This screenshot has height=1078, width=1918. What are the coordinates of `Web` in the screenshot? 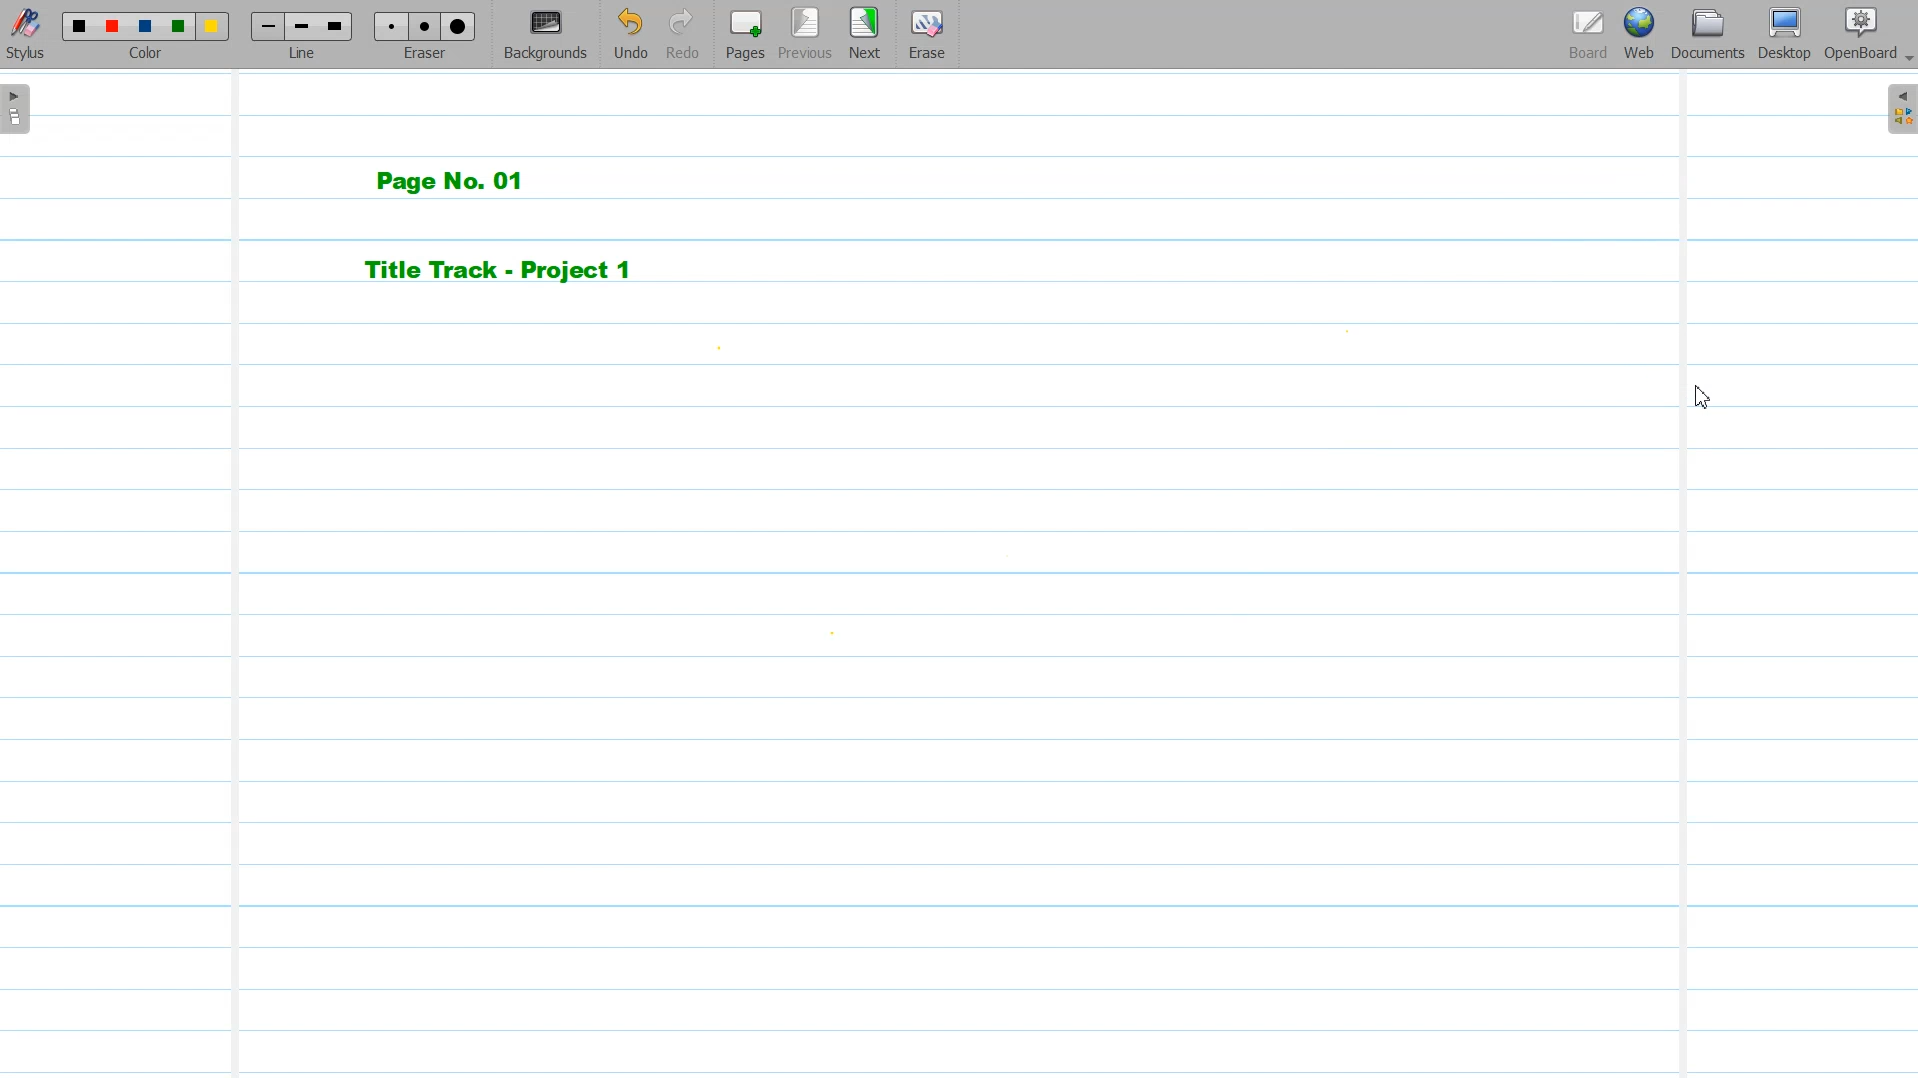 It's located at (1637, 34).